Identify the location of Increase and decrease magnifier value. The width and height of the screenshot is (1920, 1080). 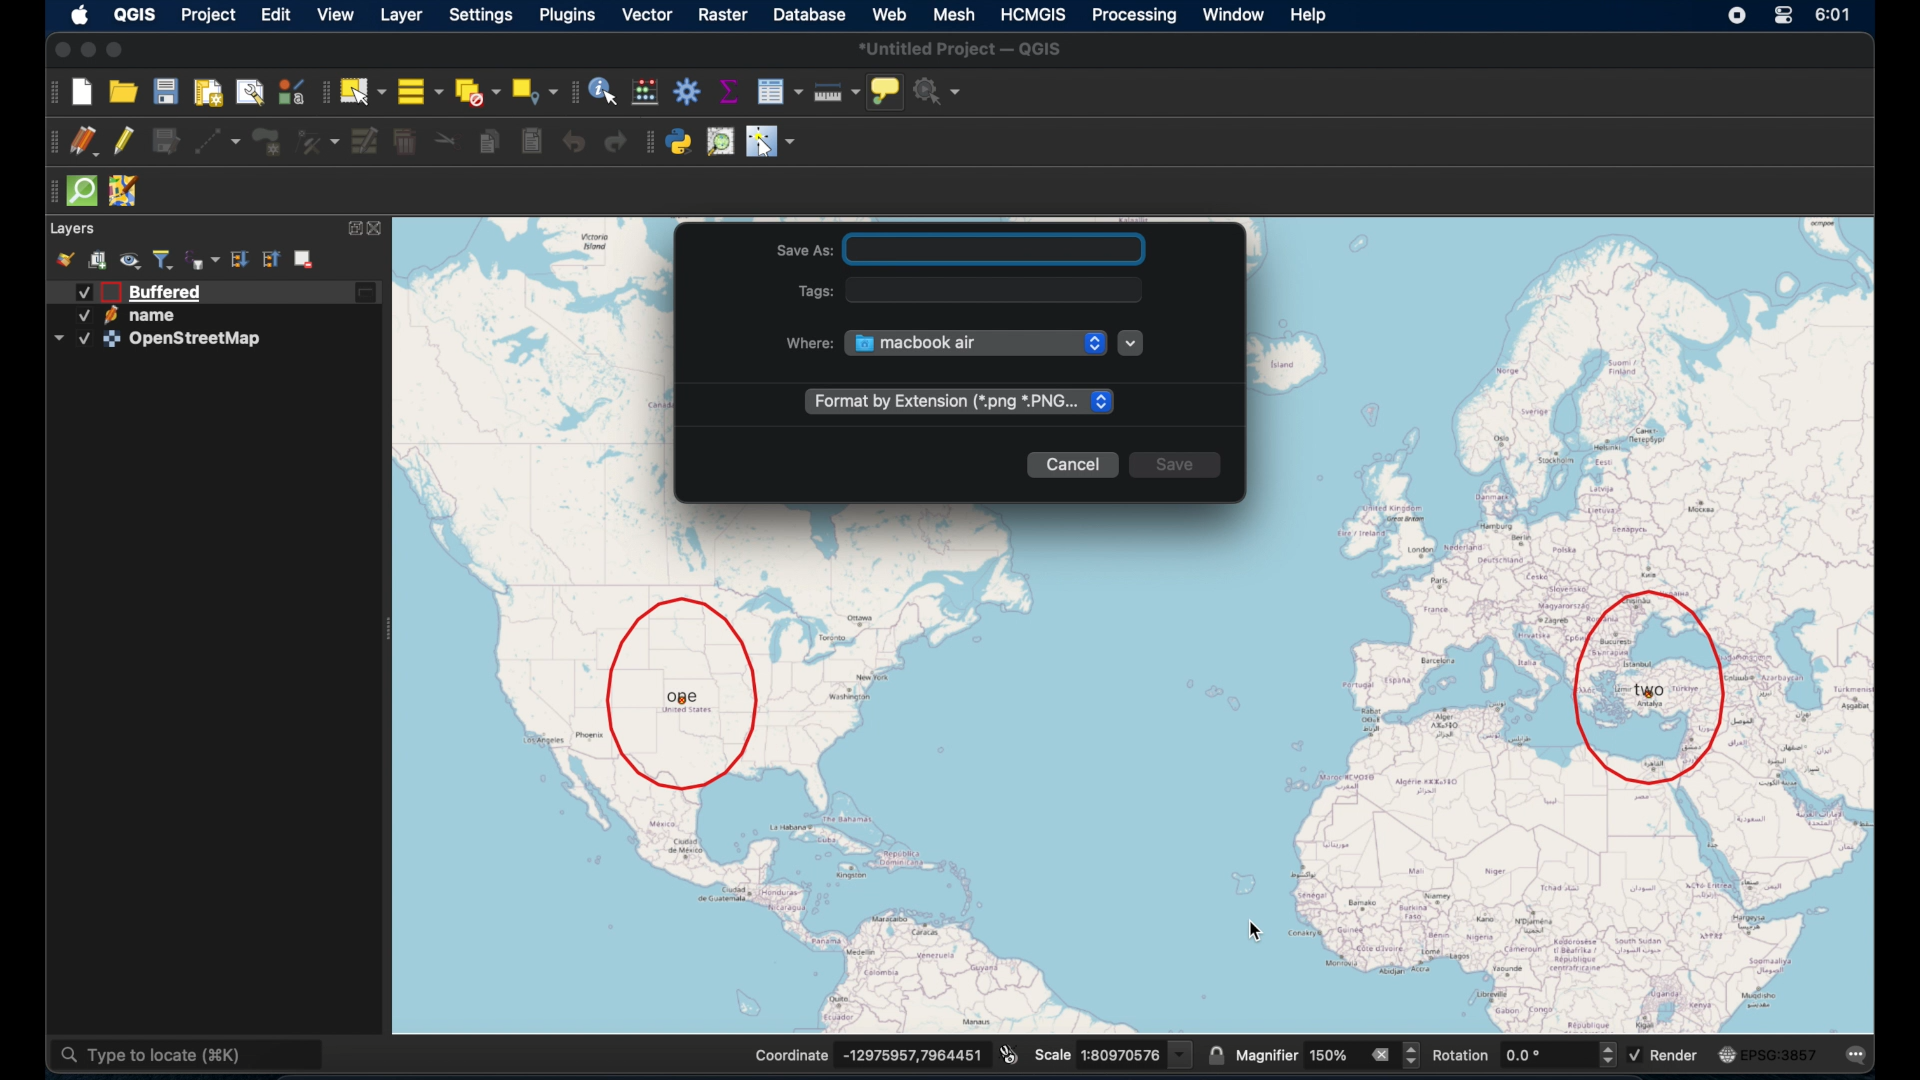
(1412, 1055).